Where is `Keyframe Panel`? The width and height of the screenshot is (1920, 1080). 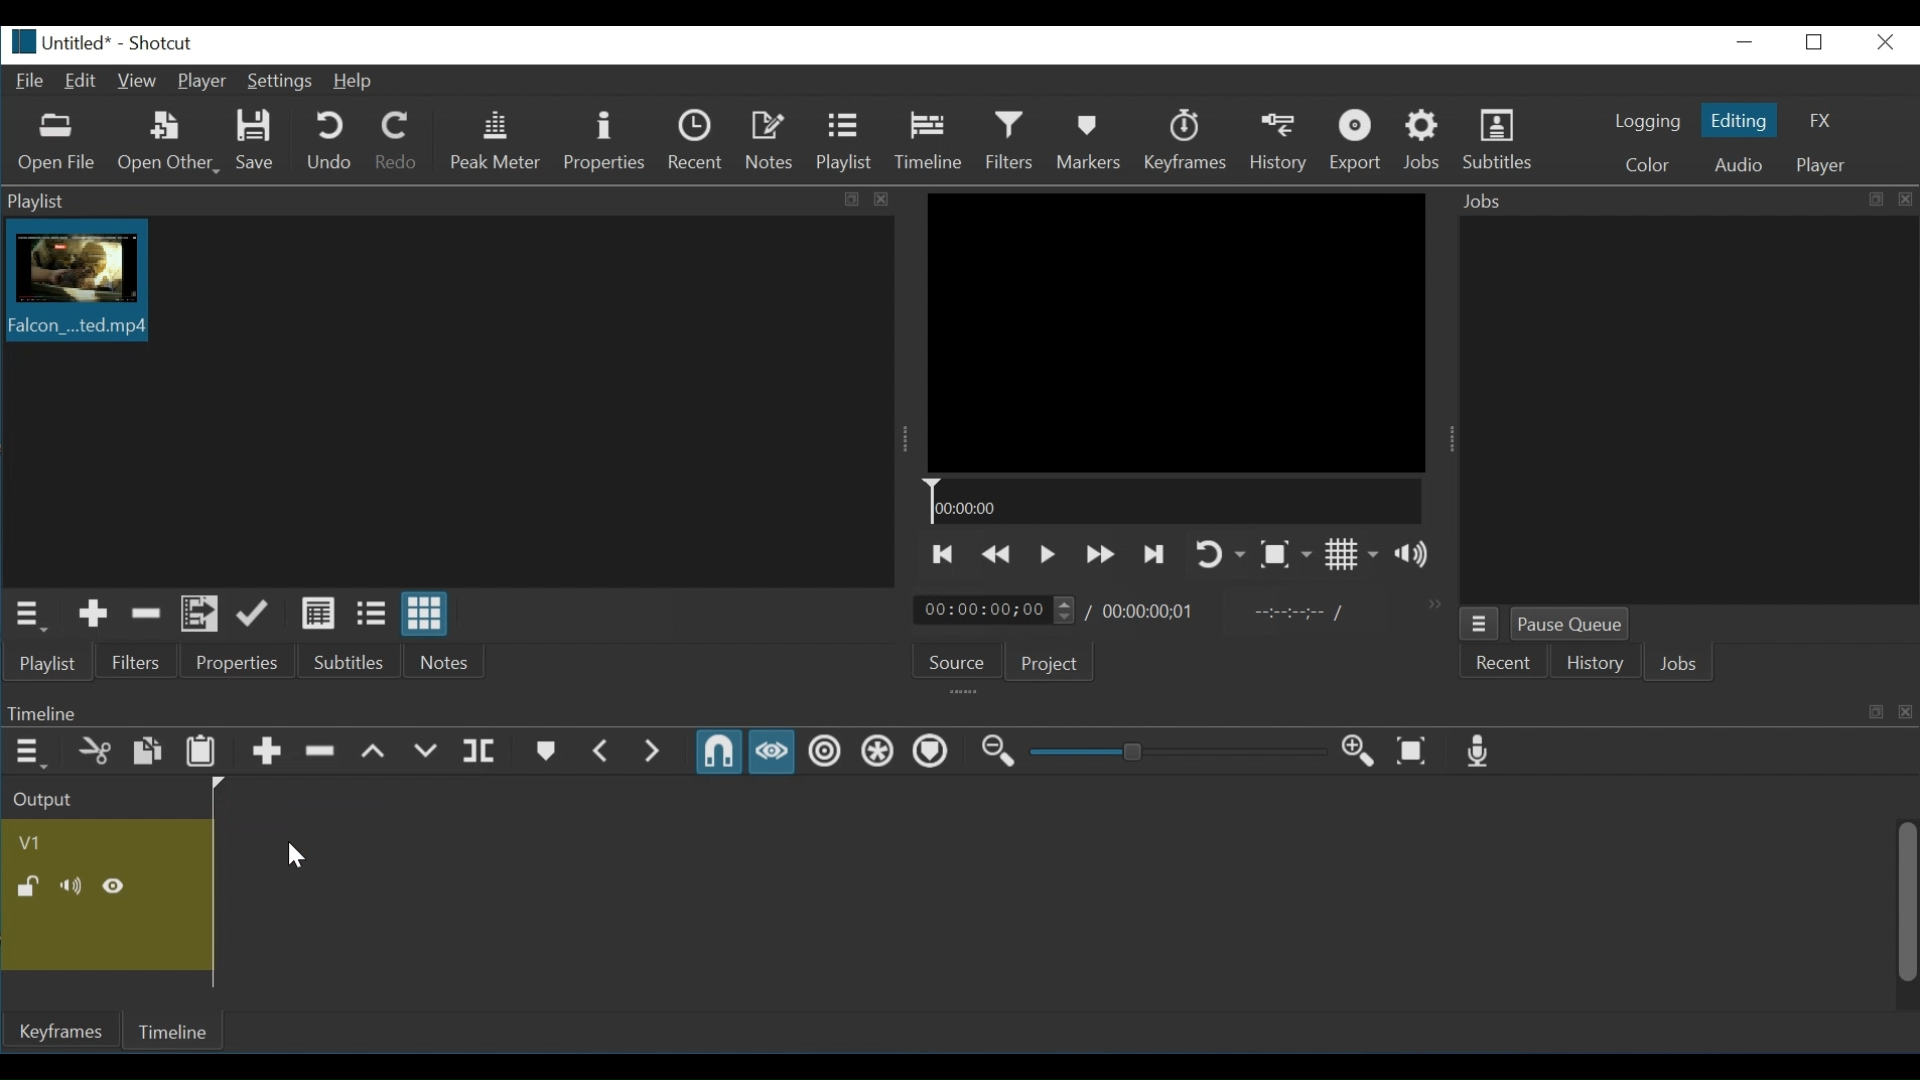
Keyframe Panel is located at coordinates (955, 712).